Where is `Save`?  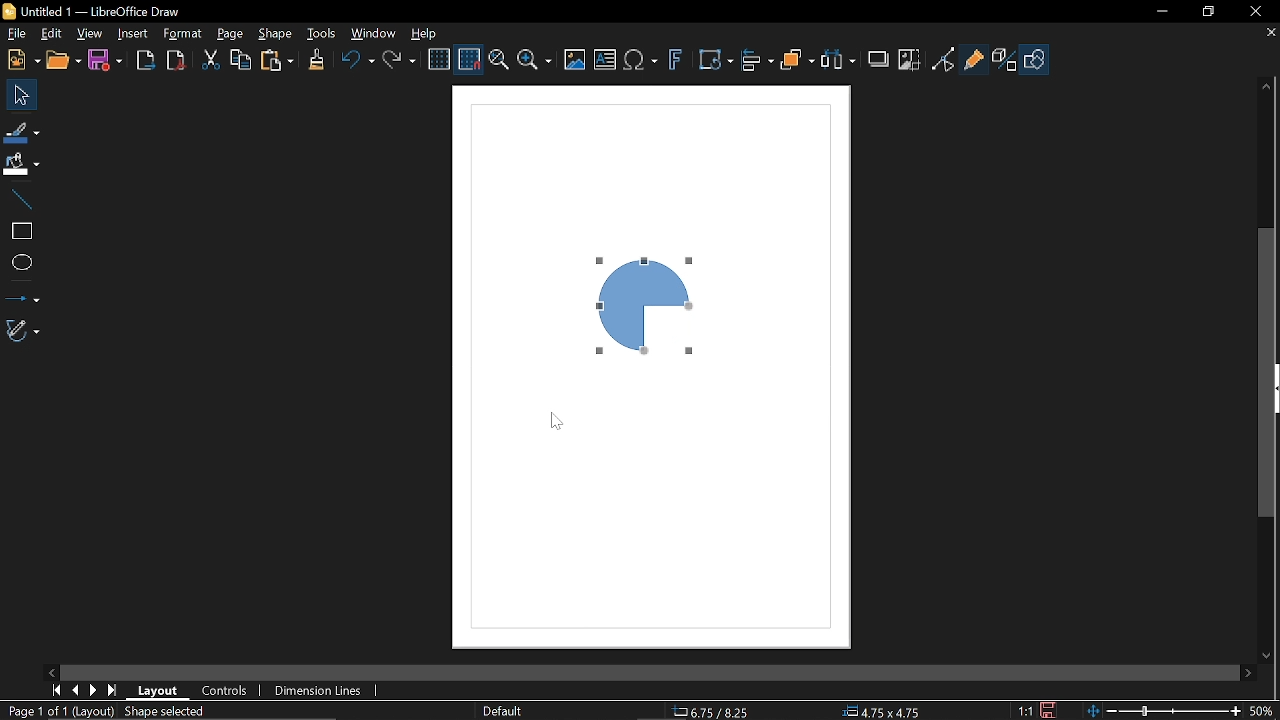
Save is located at coordinates (108, 60).